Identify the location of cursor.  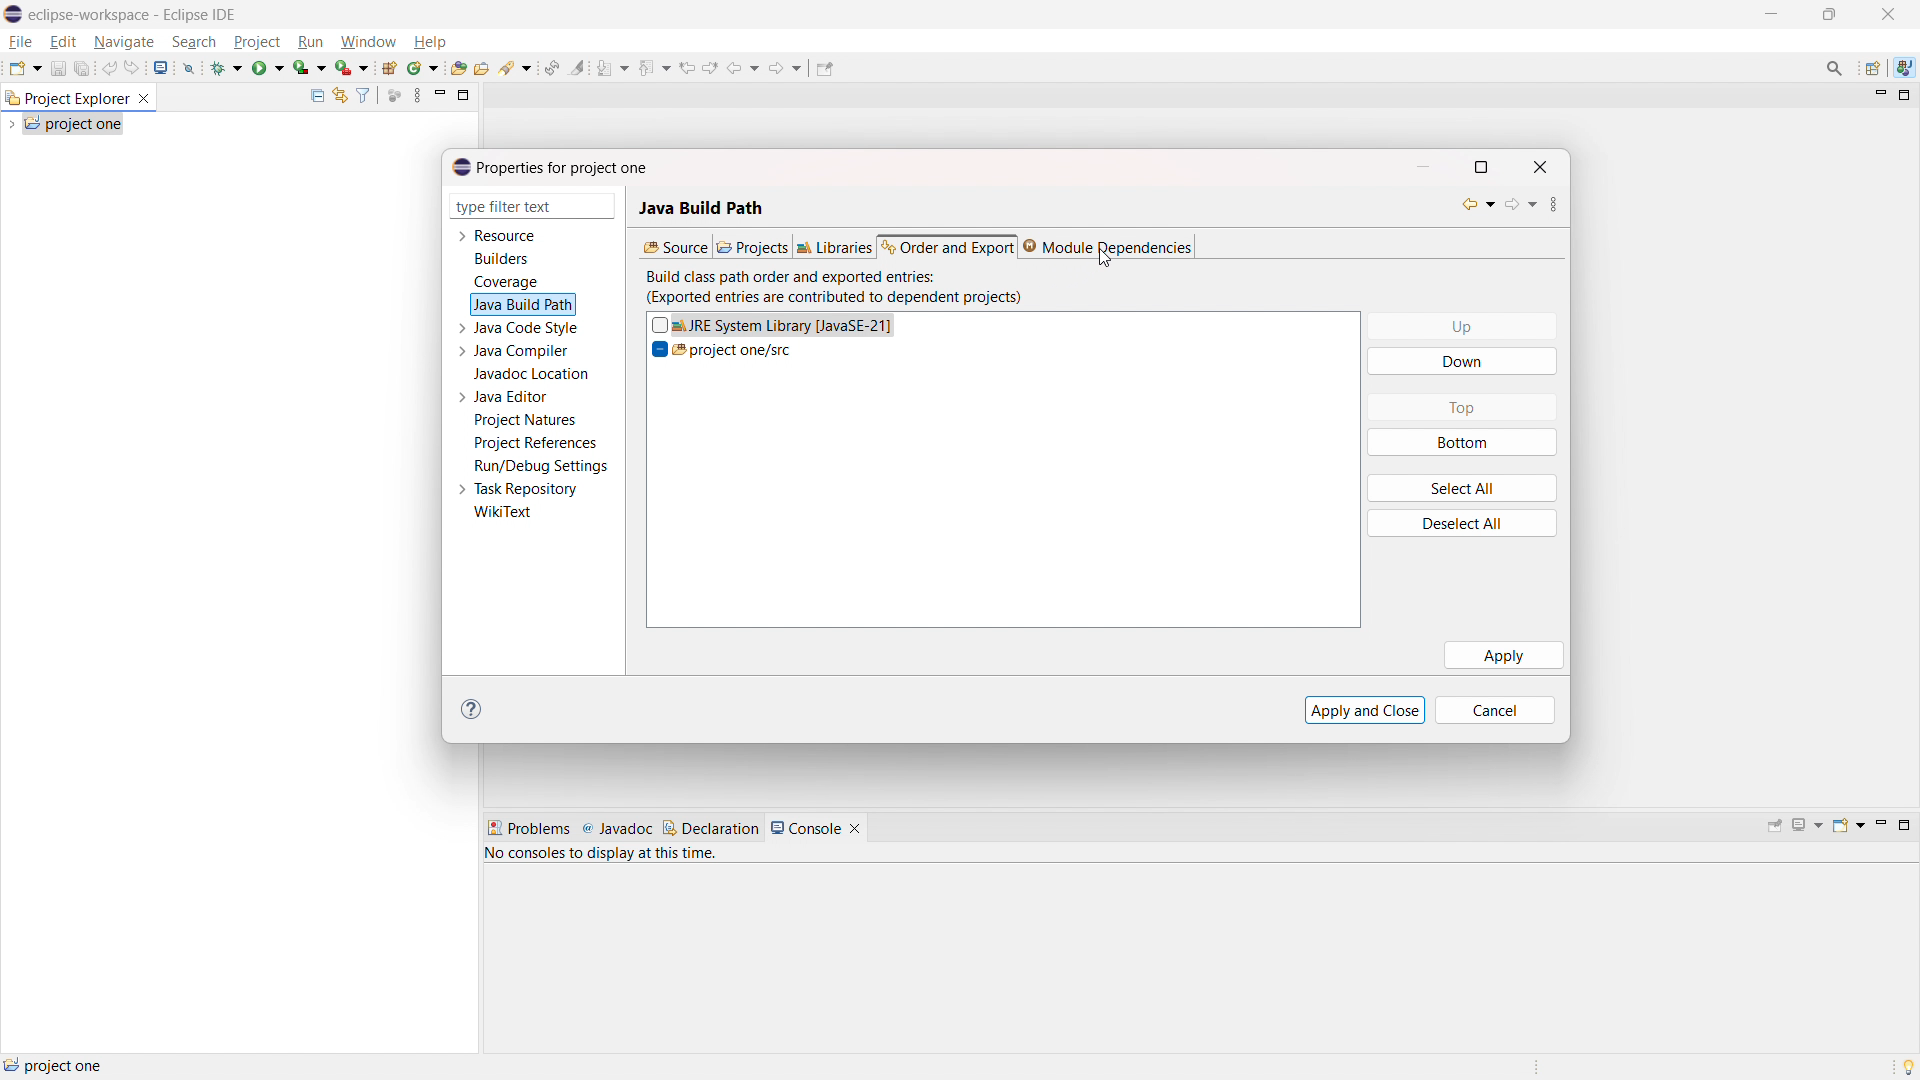
(1106, 258).